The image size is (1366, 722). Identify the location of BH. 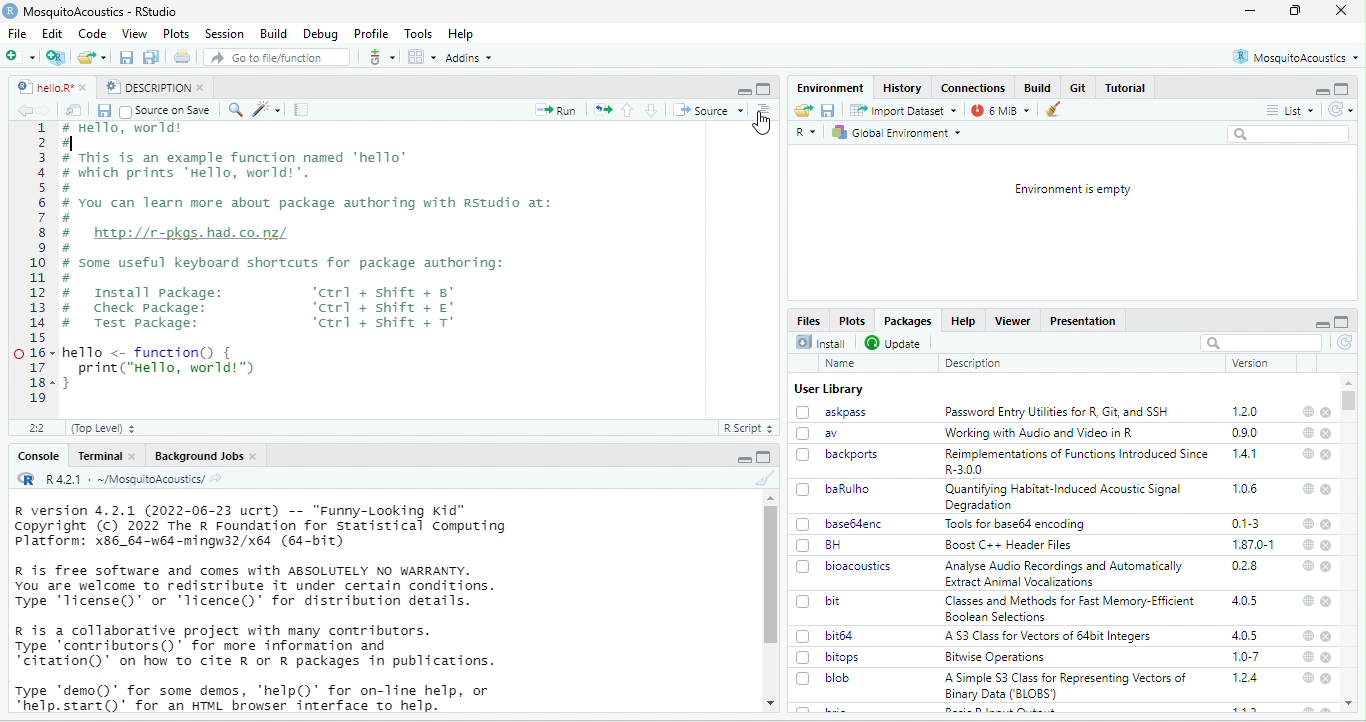
(820, 545).